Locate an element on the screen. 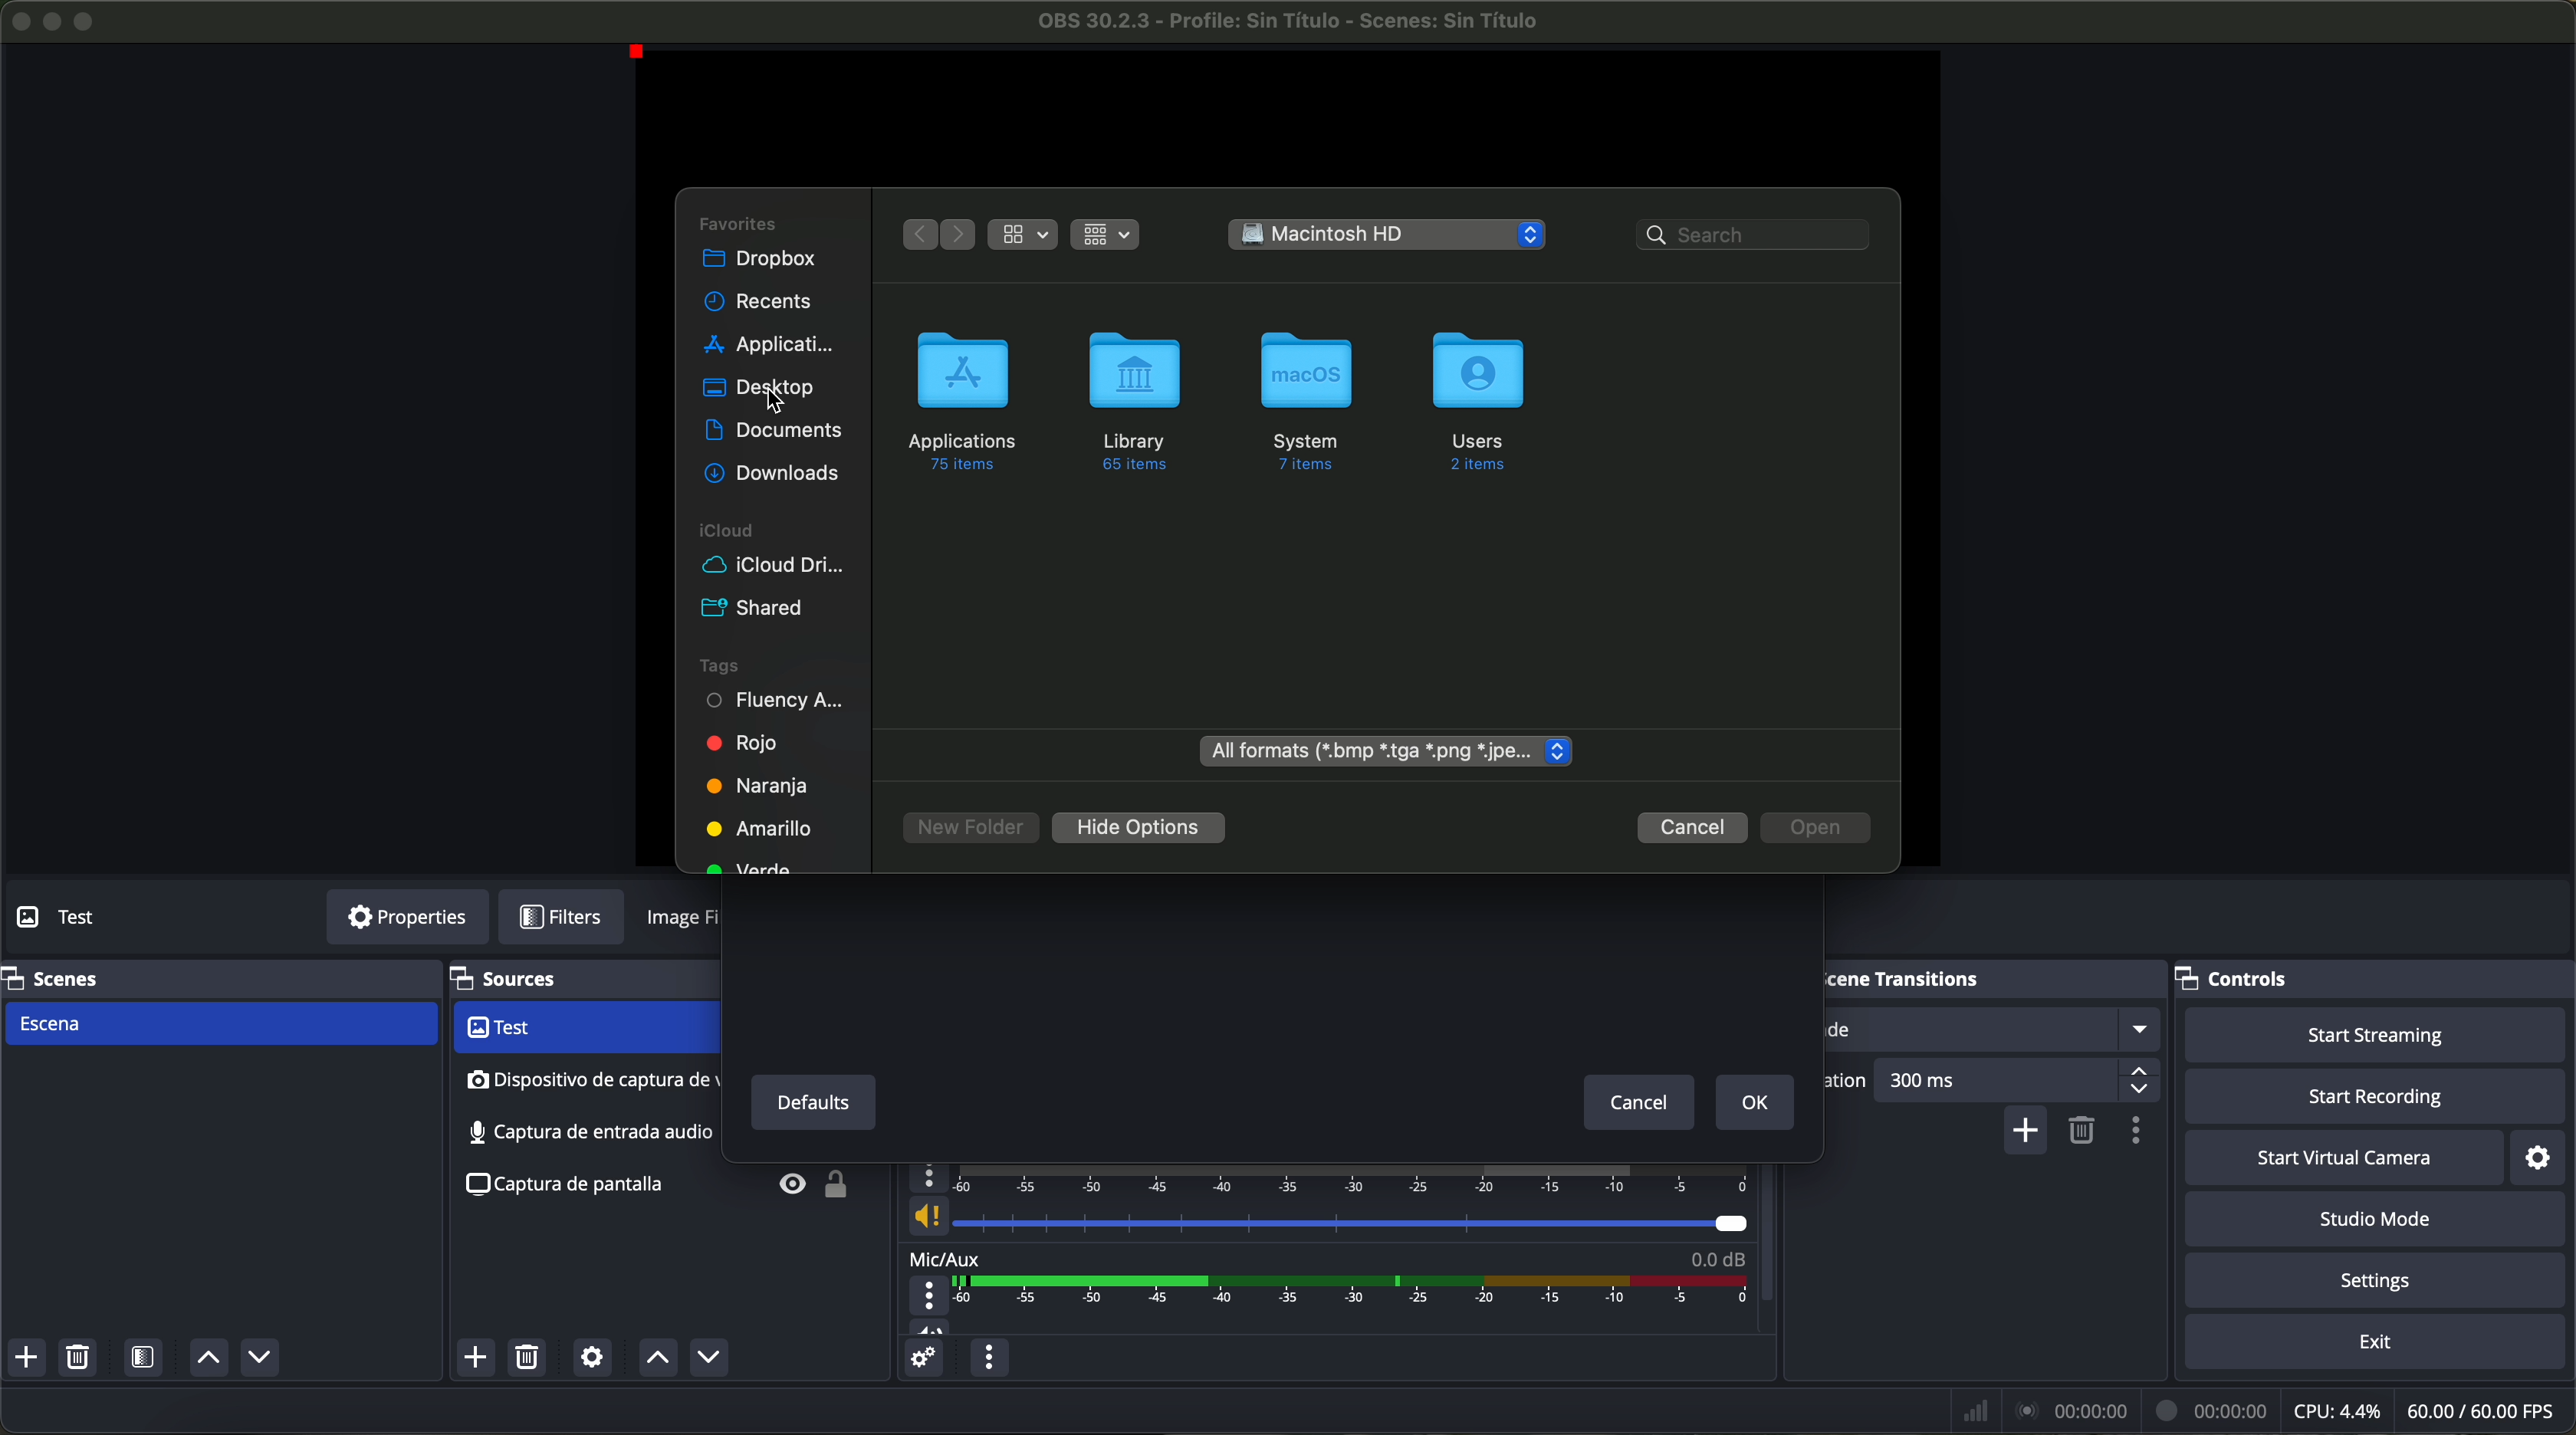 The image size is (2576, 1435). audio mixer menu is located at coordinates (988, 1357).